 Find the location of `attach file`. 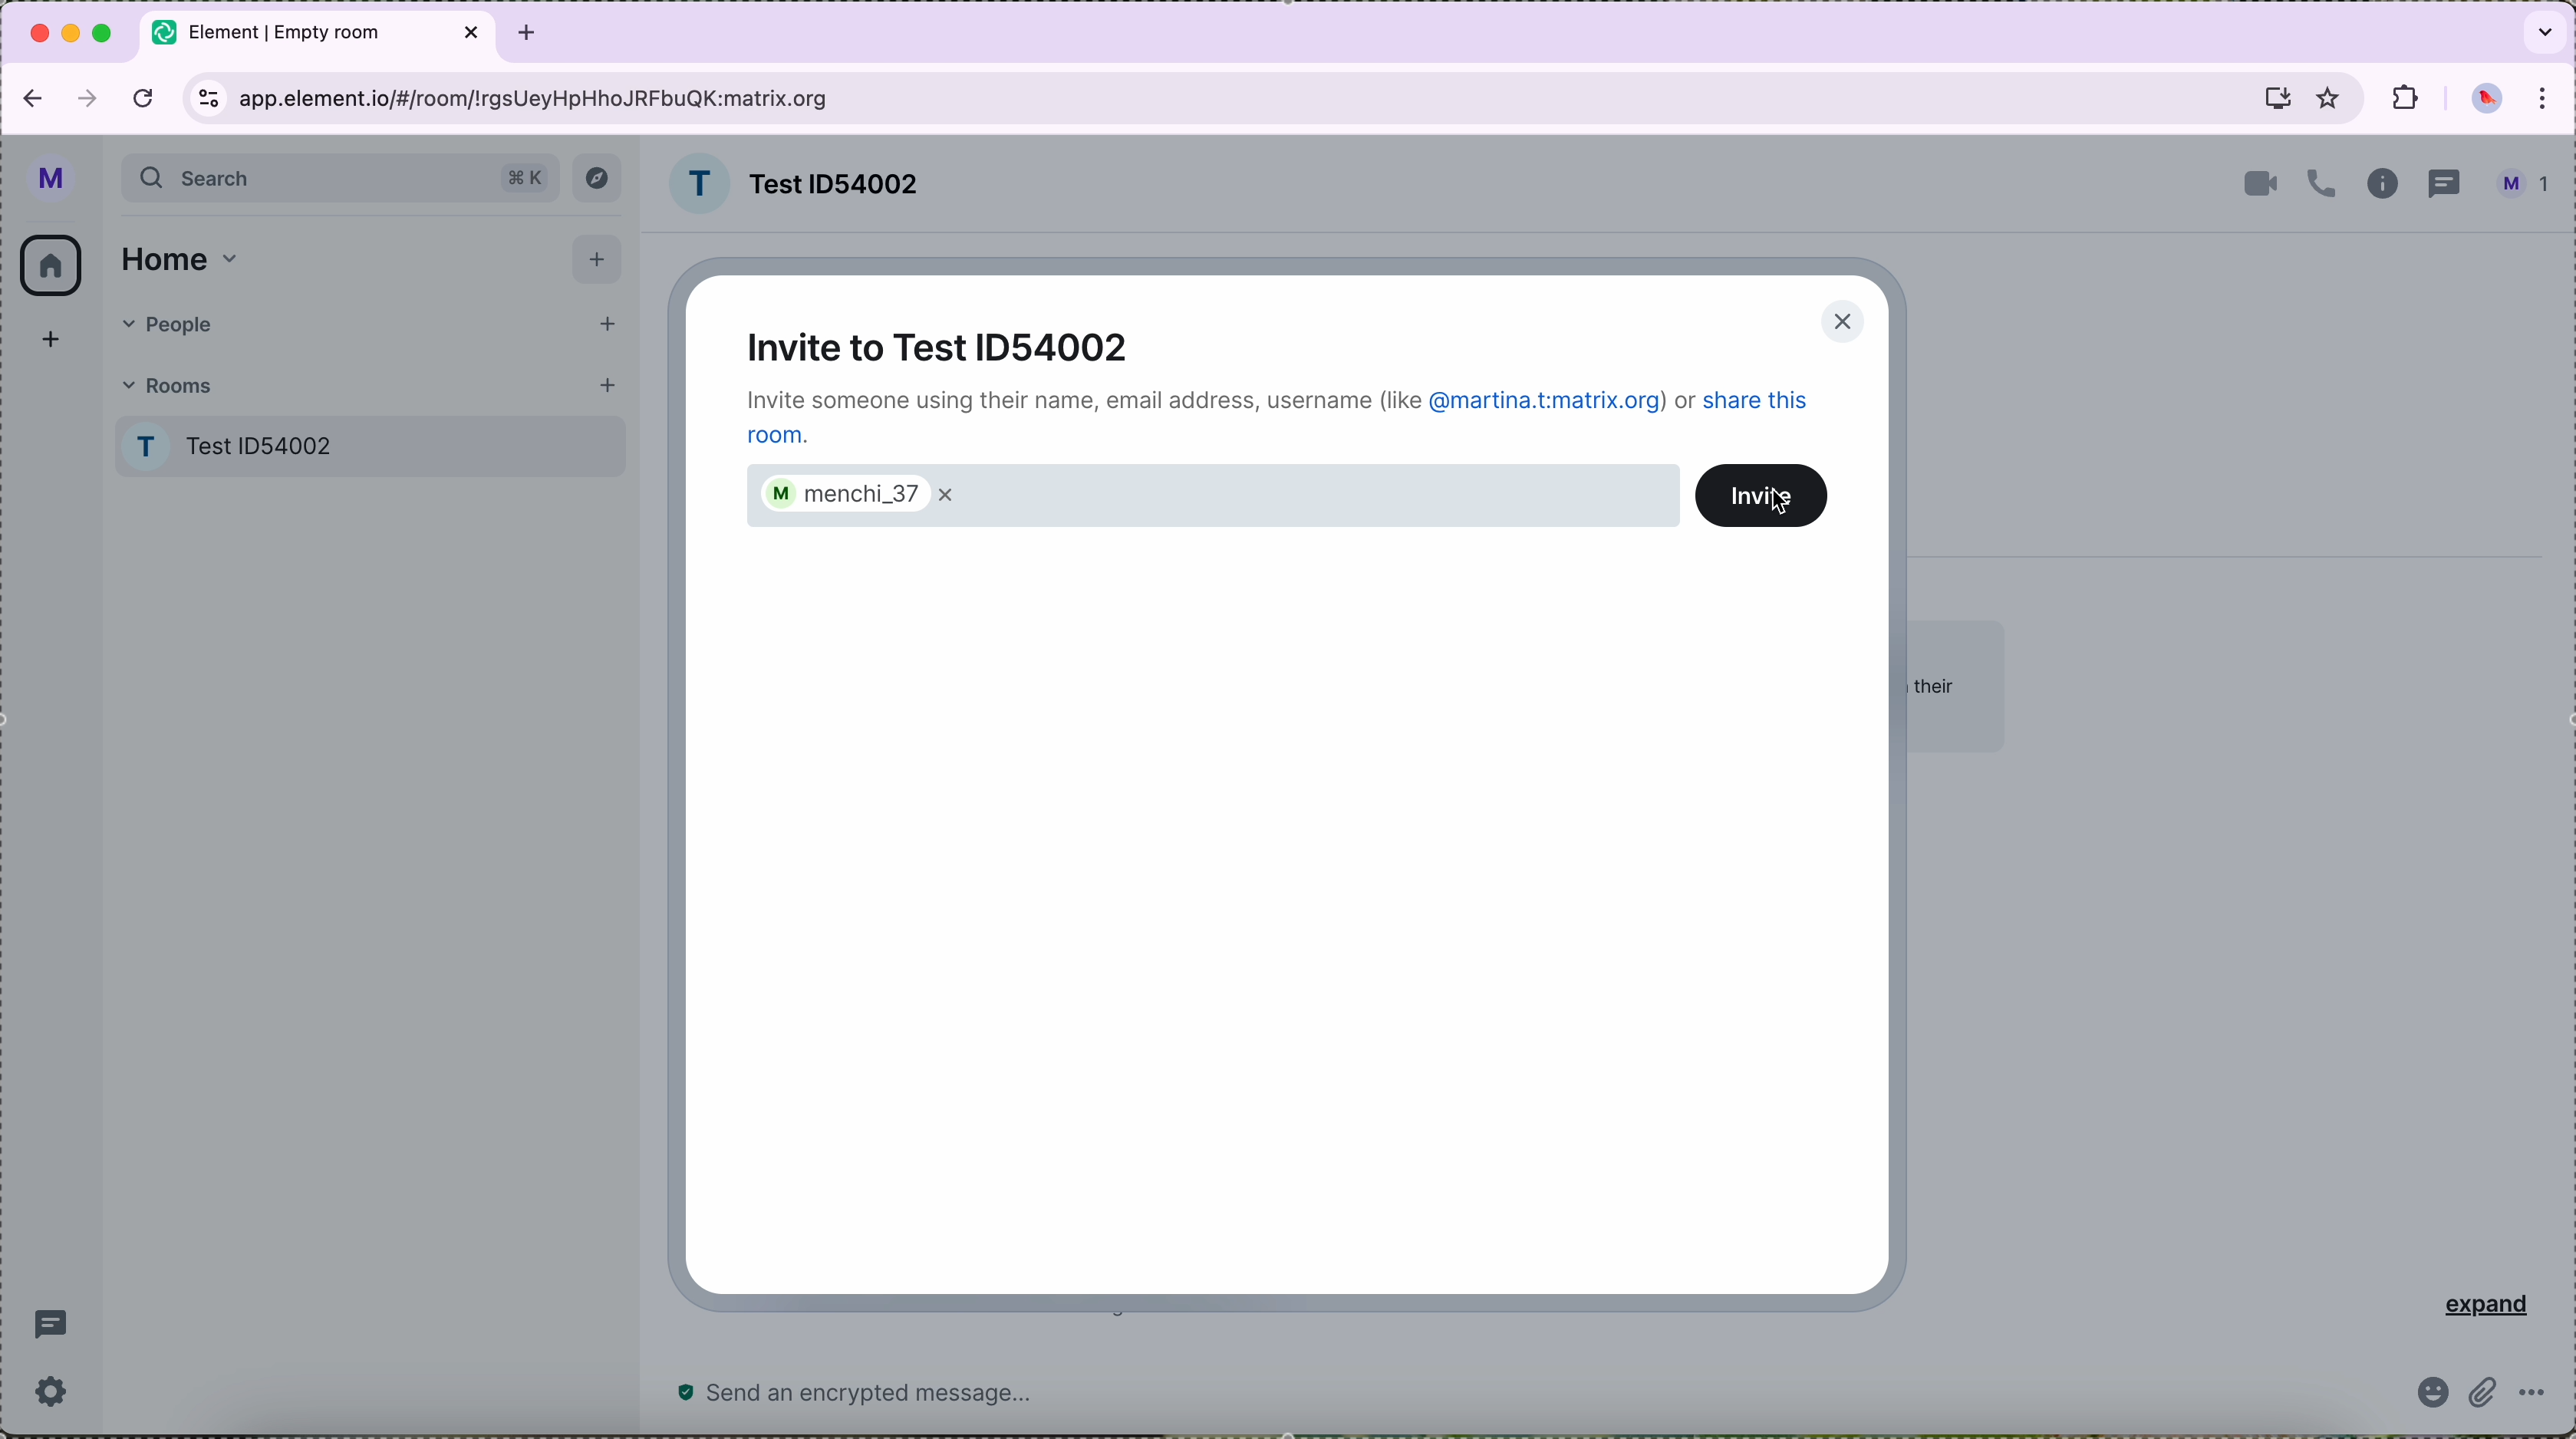

attach file is located at coordinates (2489, 1398).